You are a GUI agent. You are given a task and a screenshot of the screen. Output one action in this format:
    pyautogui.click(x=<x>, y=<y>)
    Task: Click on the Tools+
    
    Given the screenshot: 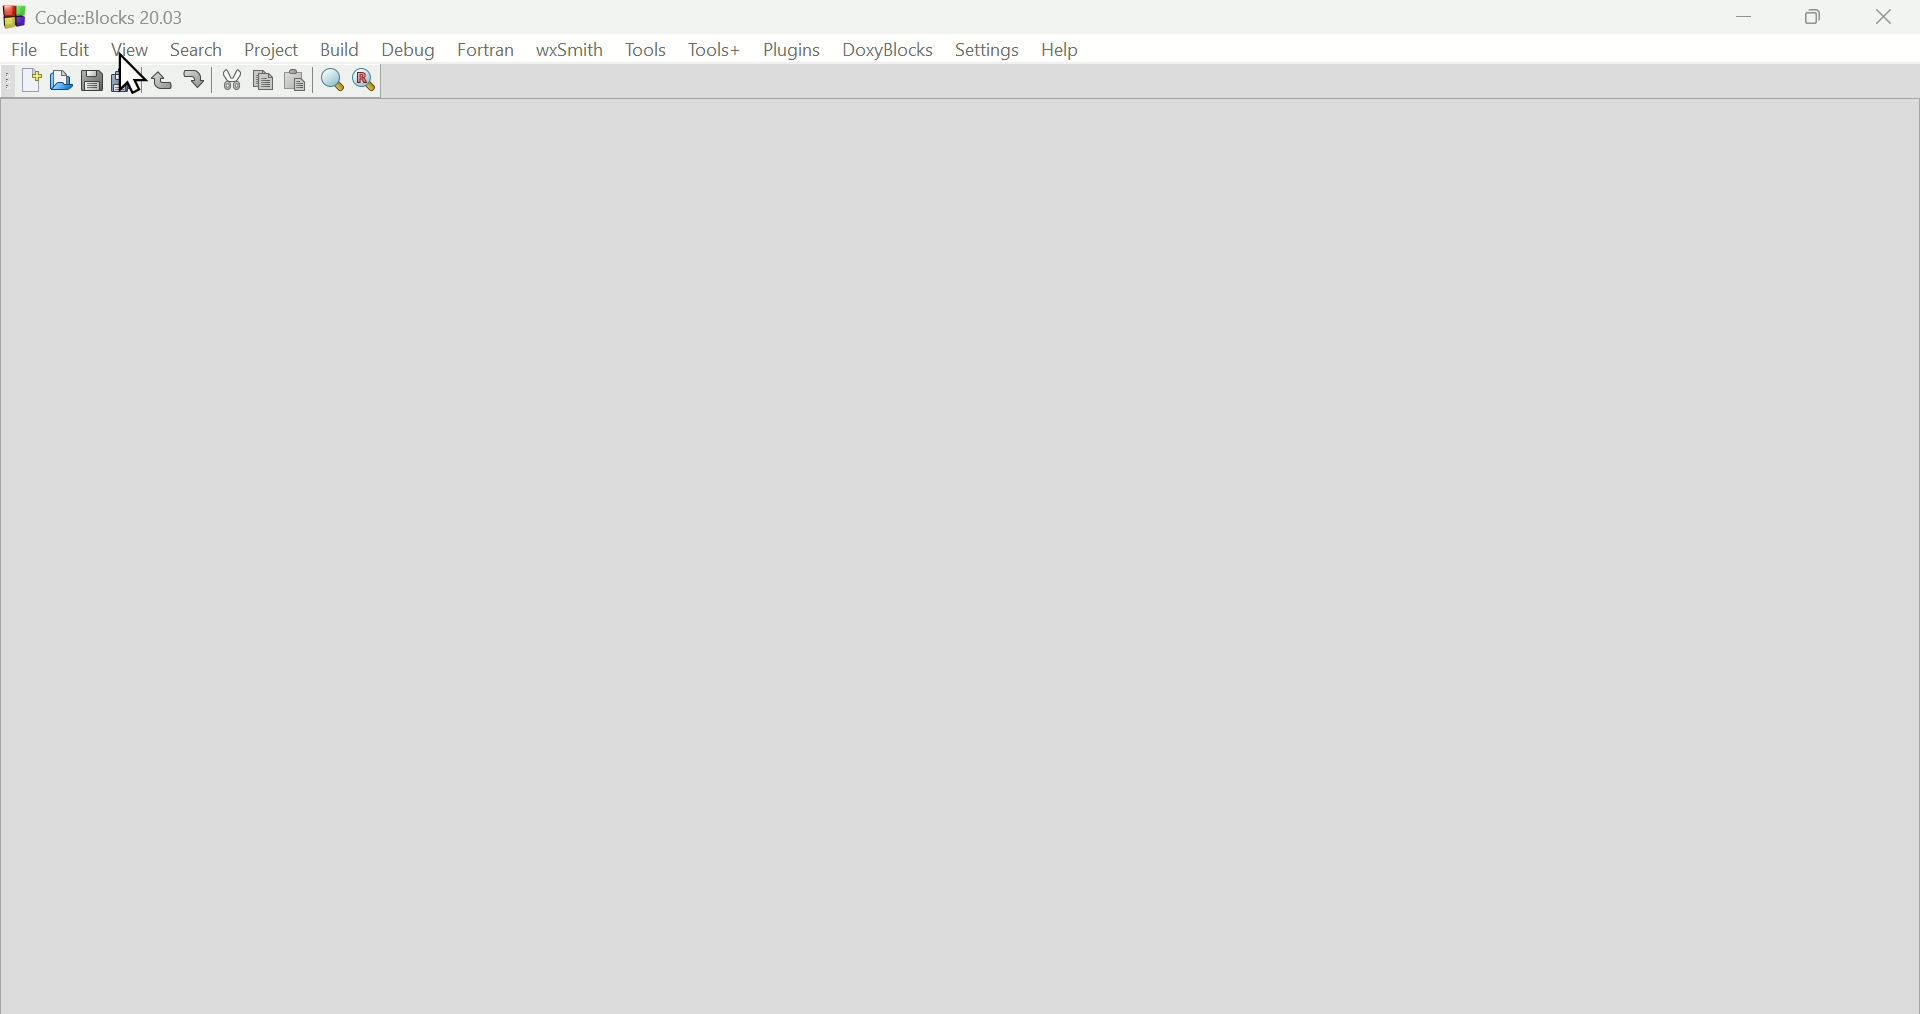 What is the action you would take?
    pyautogui.click(x=714, y=49)
    